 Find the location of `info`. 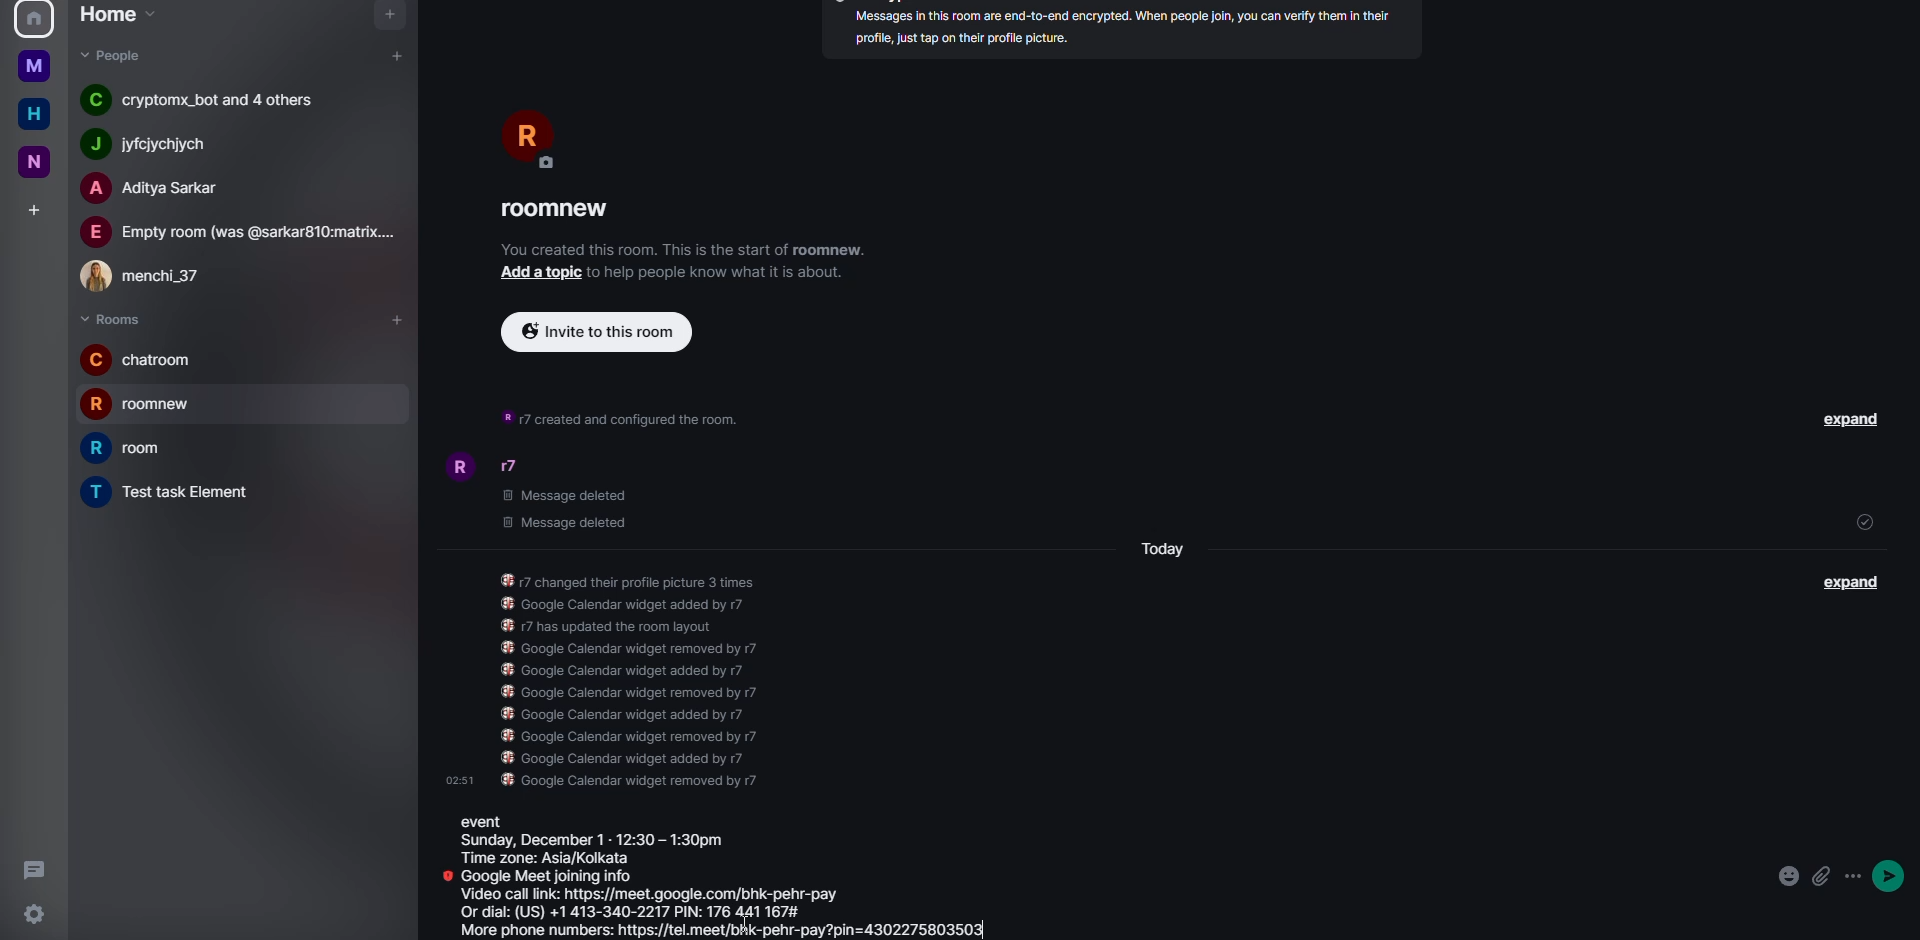

info is located at coordinates (727, 273).